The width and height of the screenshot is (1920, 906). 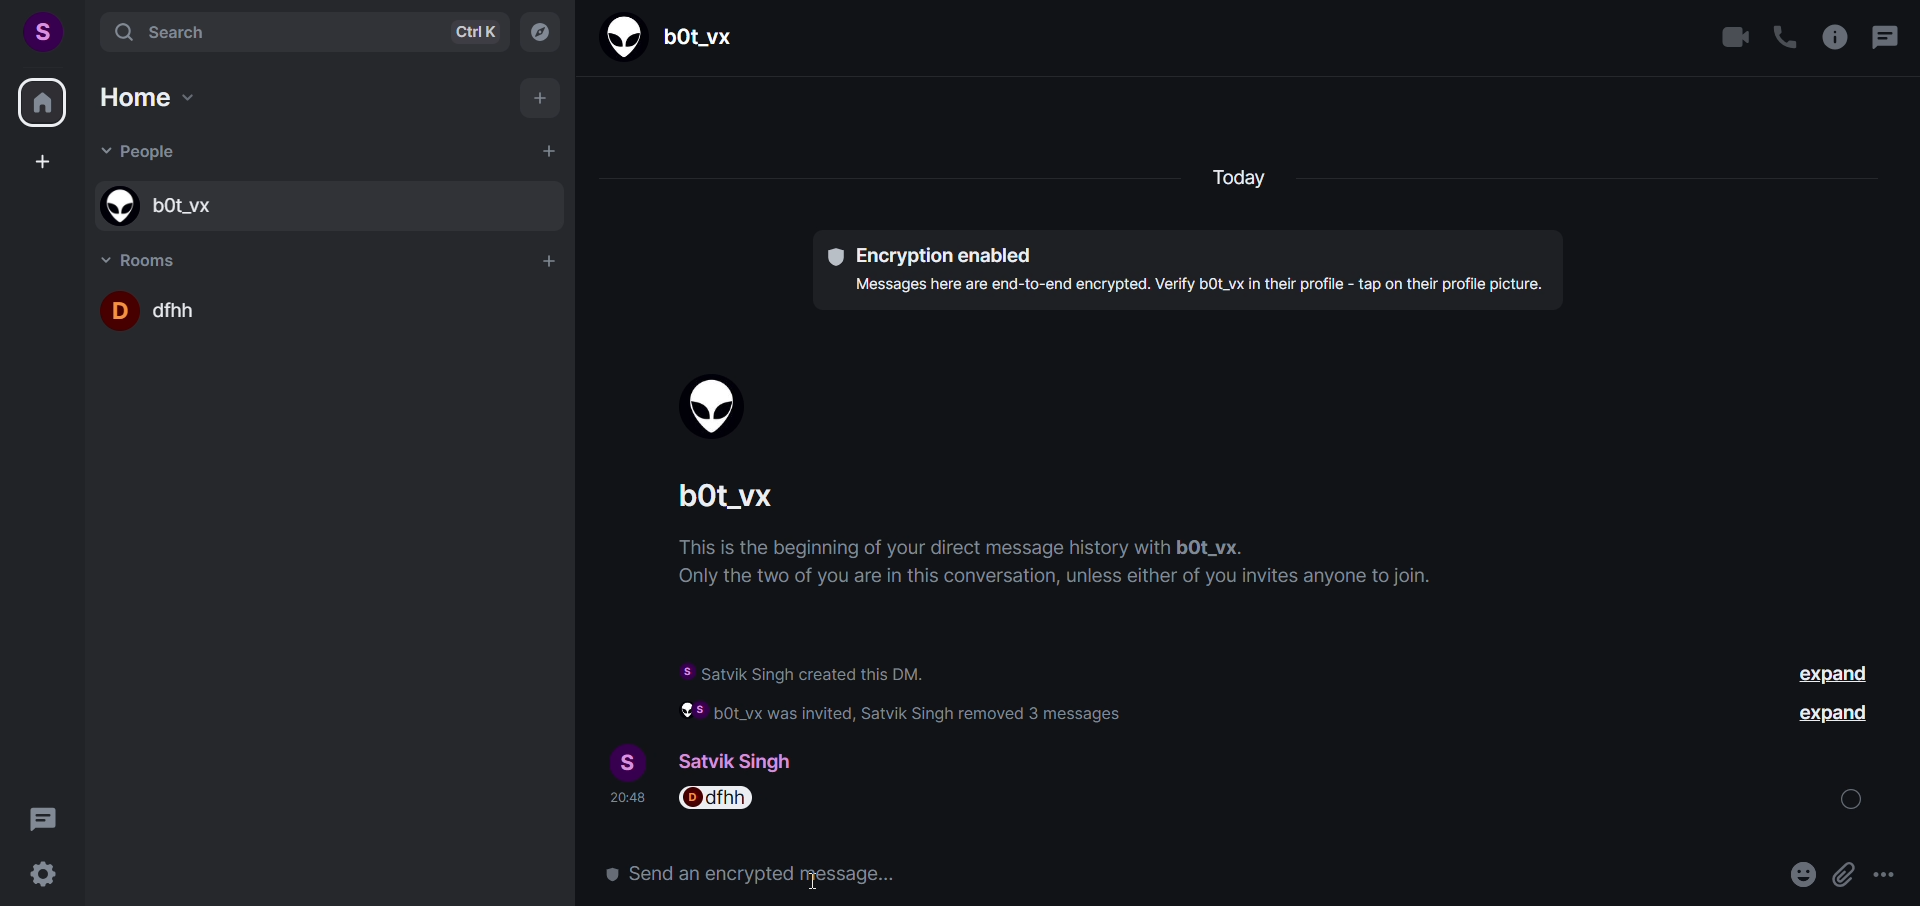 I want to click on threads, so click(x=1883, y=40).